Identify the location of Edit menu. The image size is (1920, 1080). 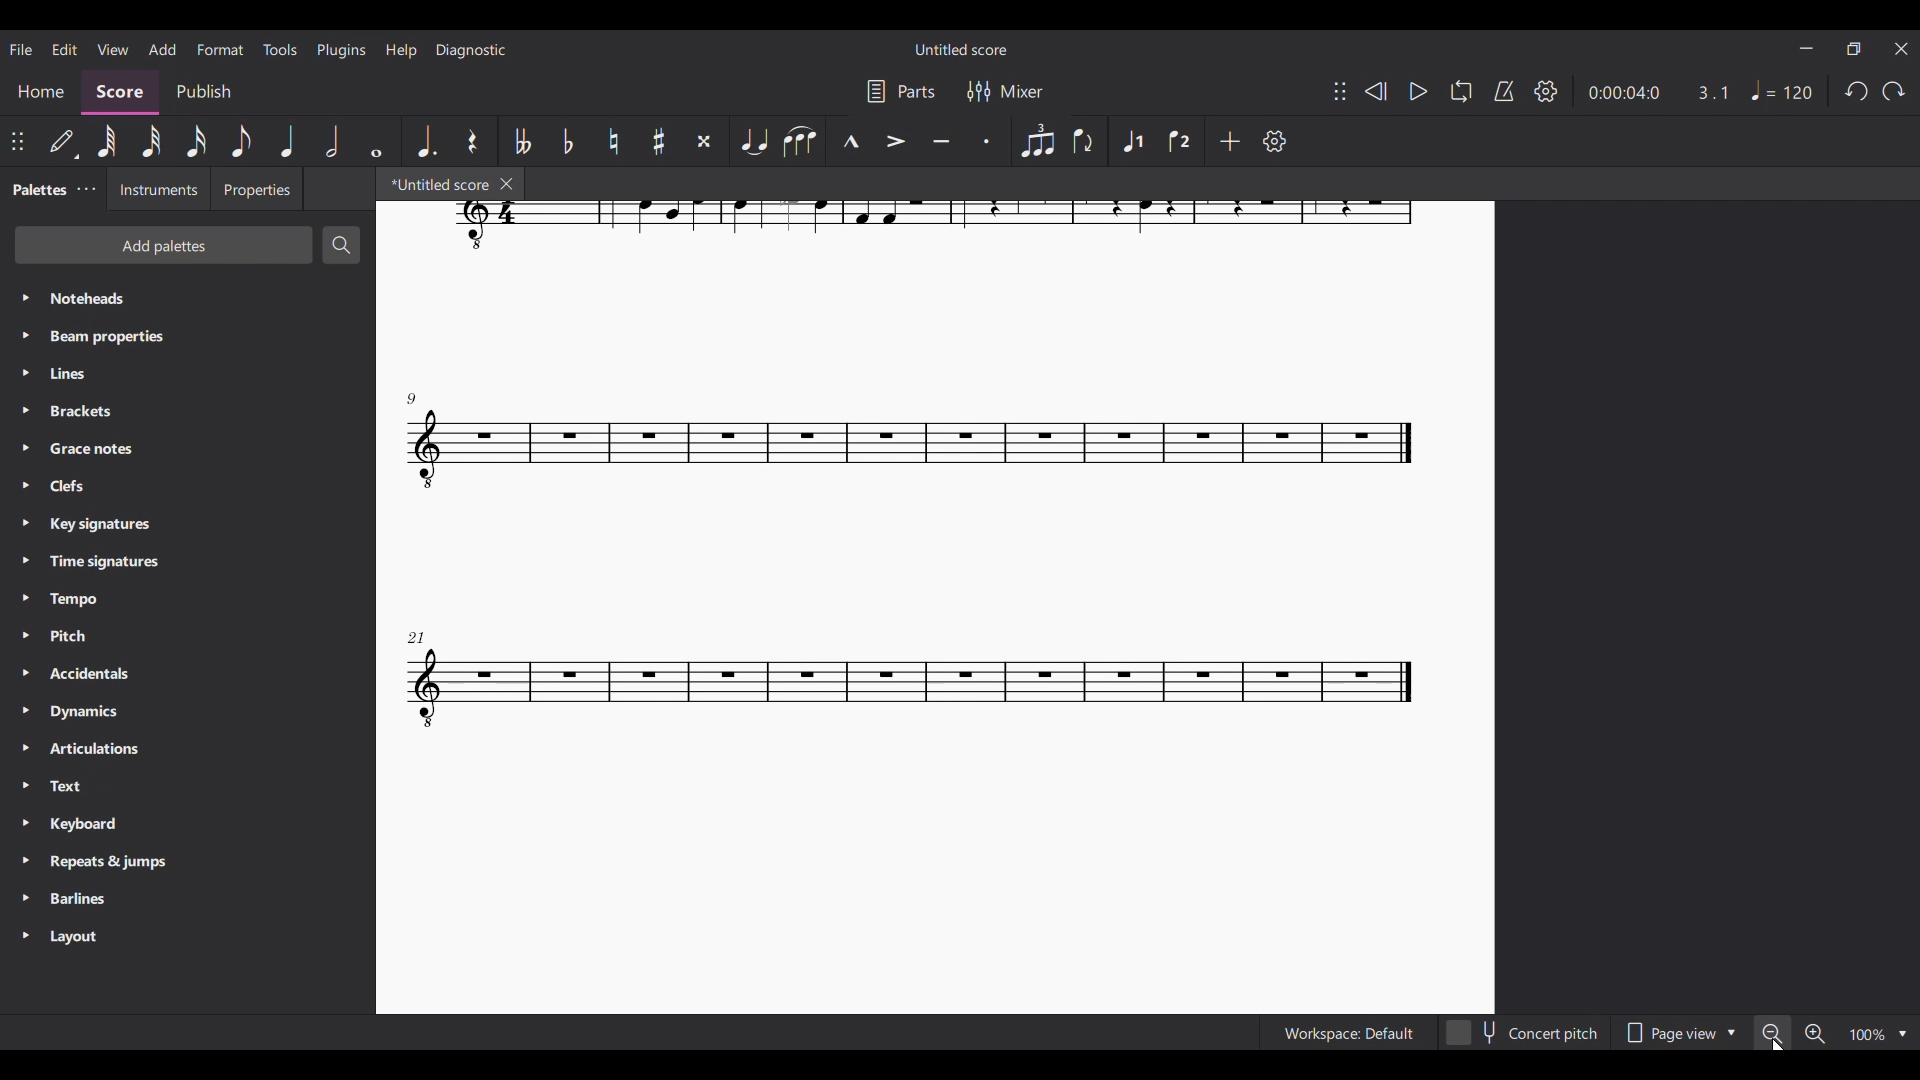
(65, 49).